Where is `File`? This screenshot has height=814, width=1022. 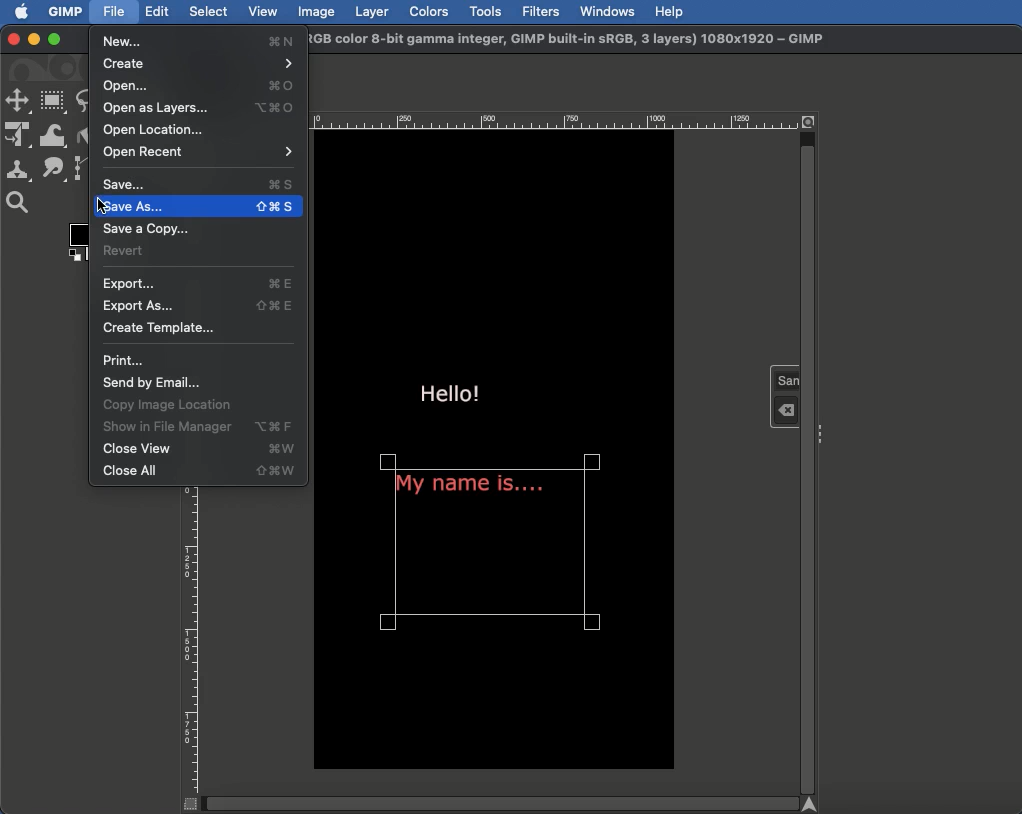 File is located at coordinates (113, 13).